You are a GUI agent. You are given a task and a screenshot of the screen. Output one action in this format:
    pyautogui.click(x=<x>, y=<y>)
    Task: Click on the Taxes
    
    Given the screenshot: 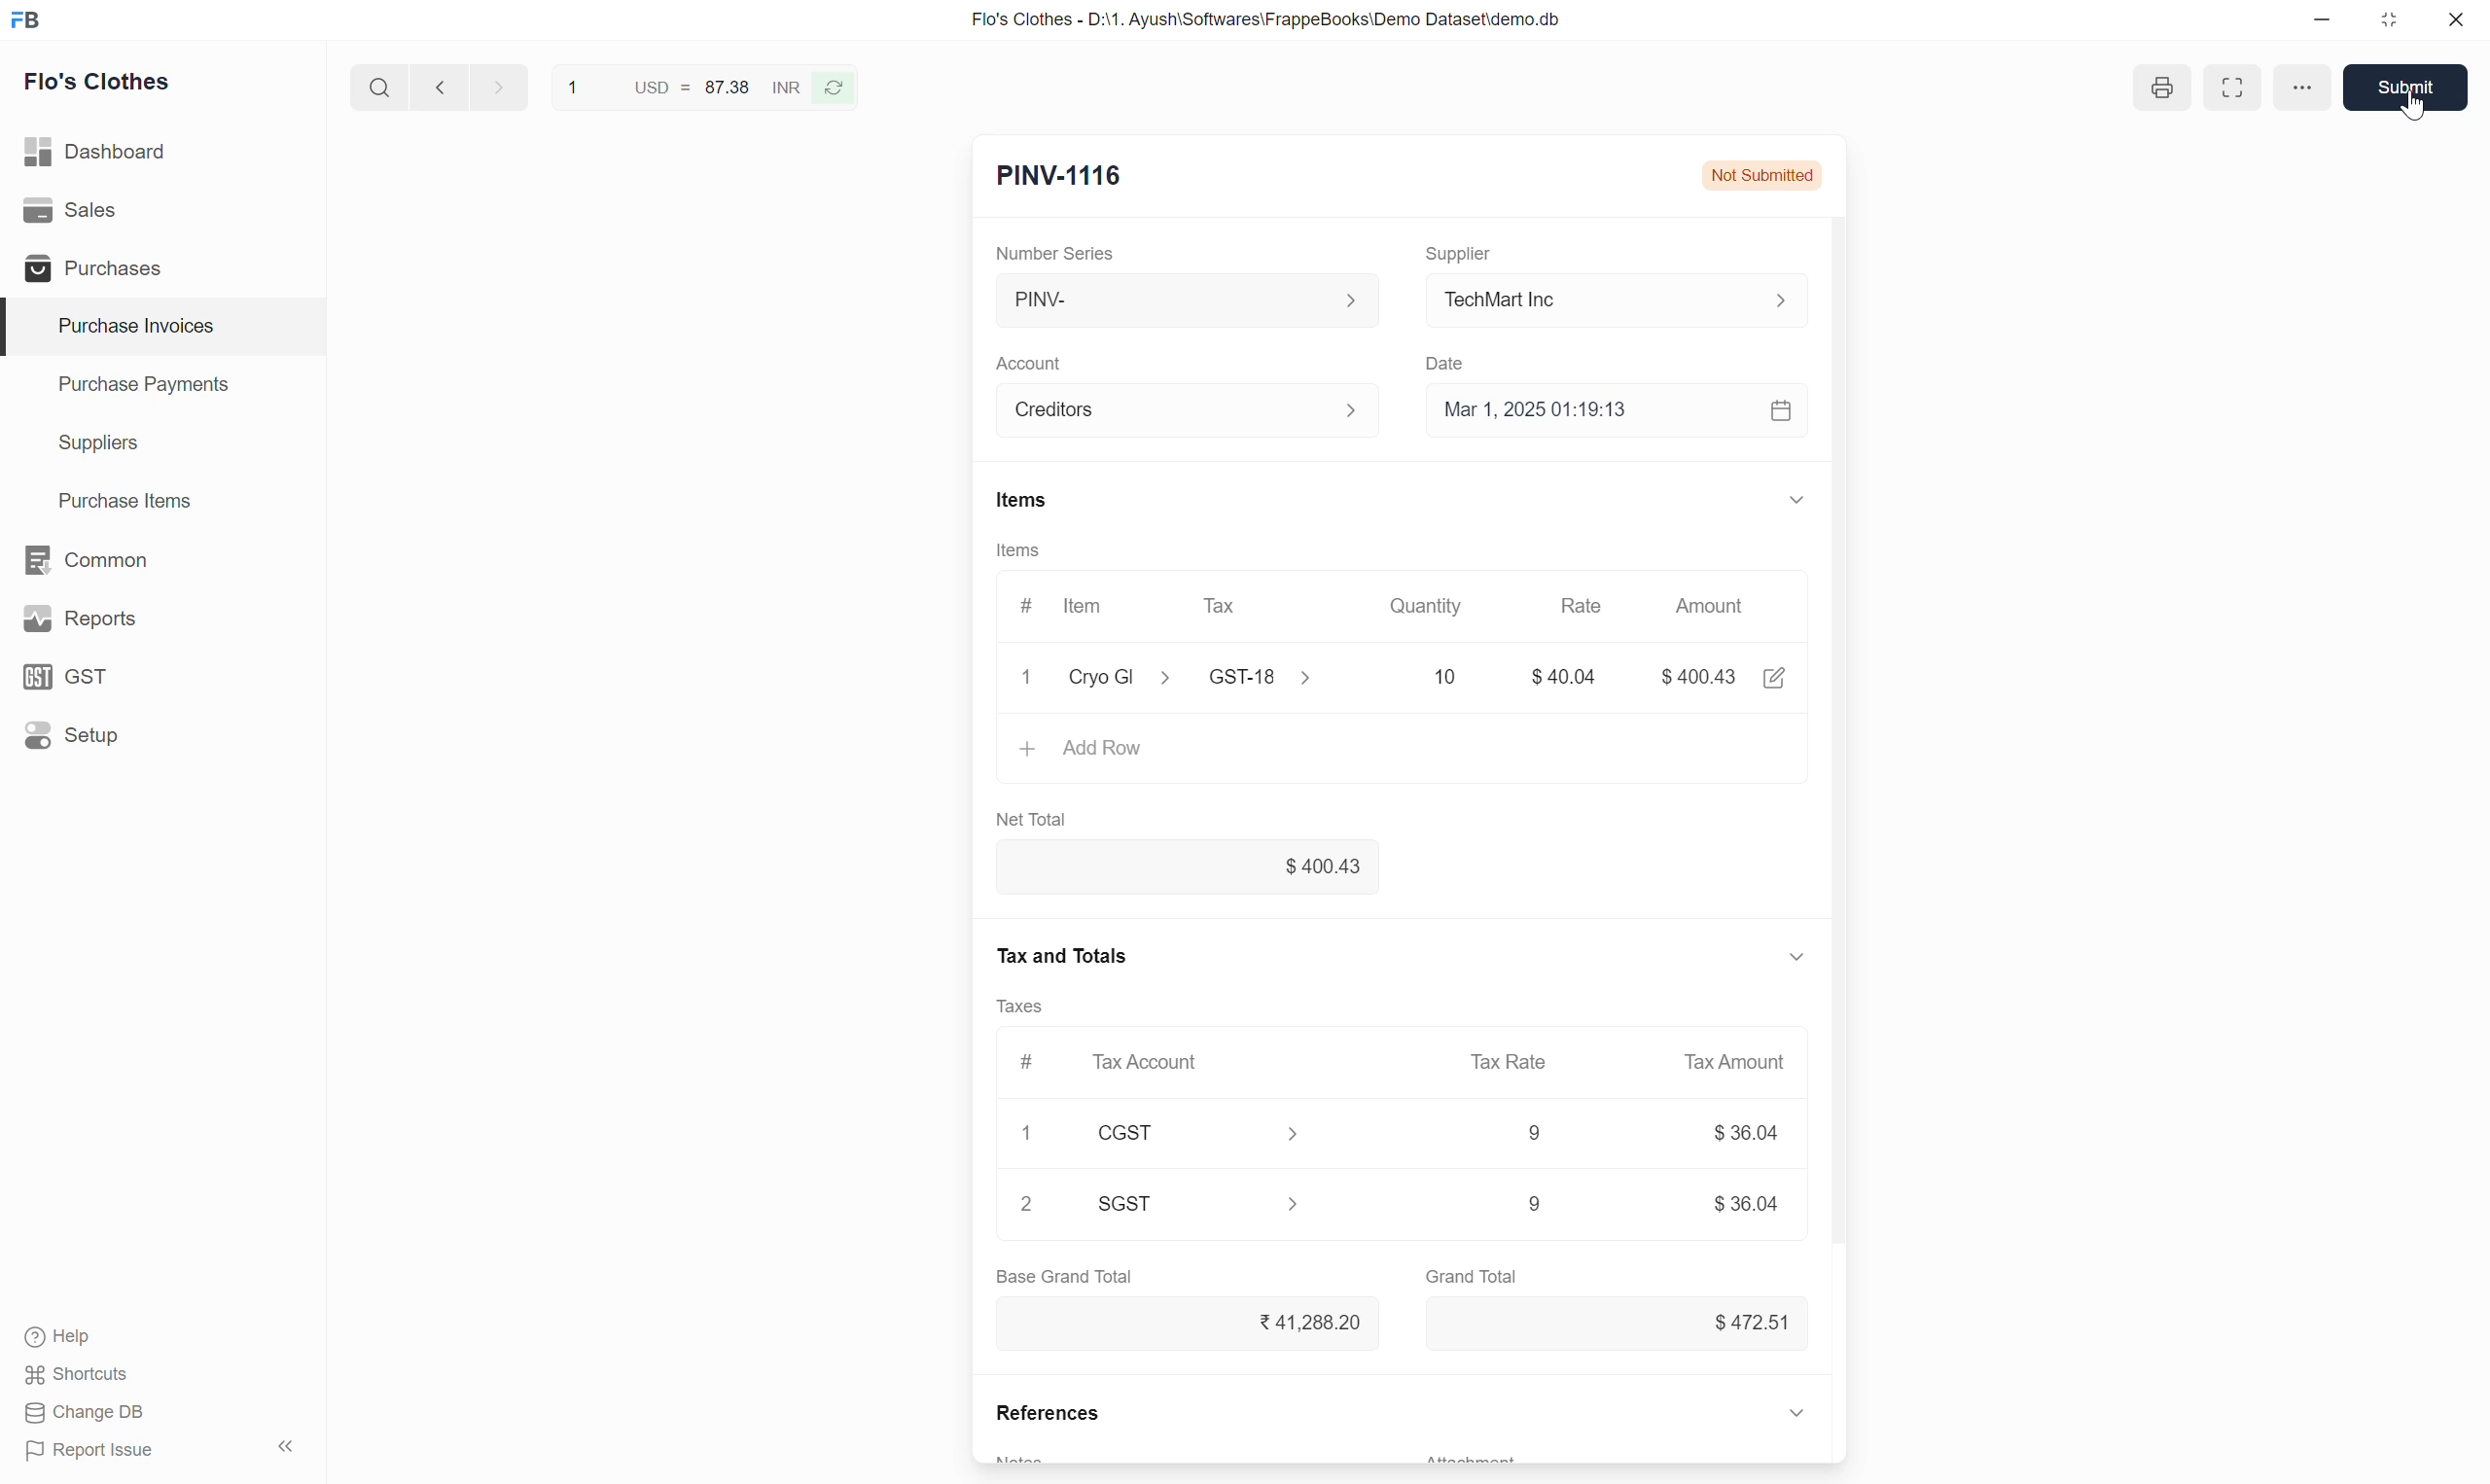 What is the action you would take?
    pyautogui.click(x=1028, y=1007)
    